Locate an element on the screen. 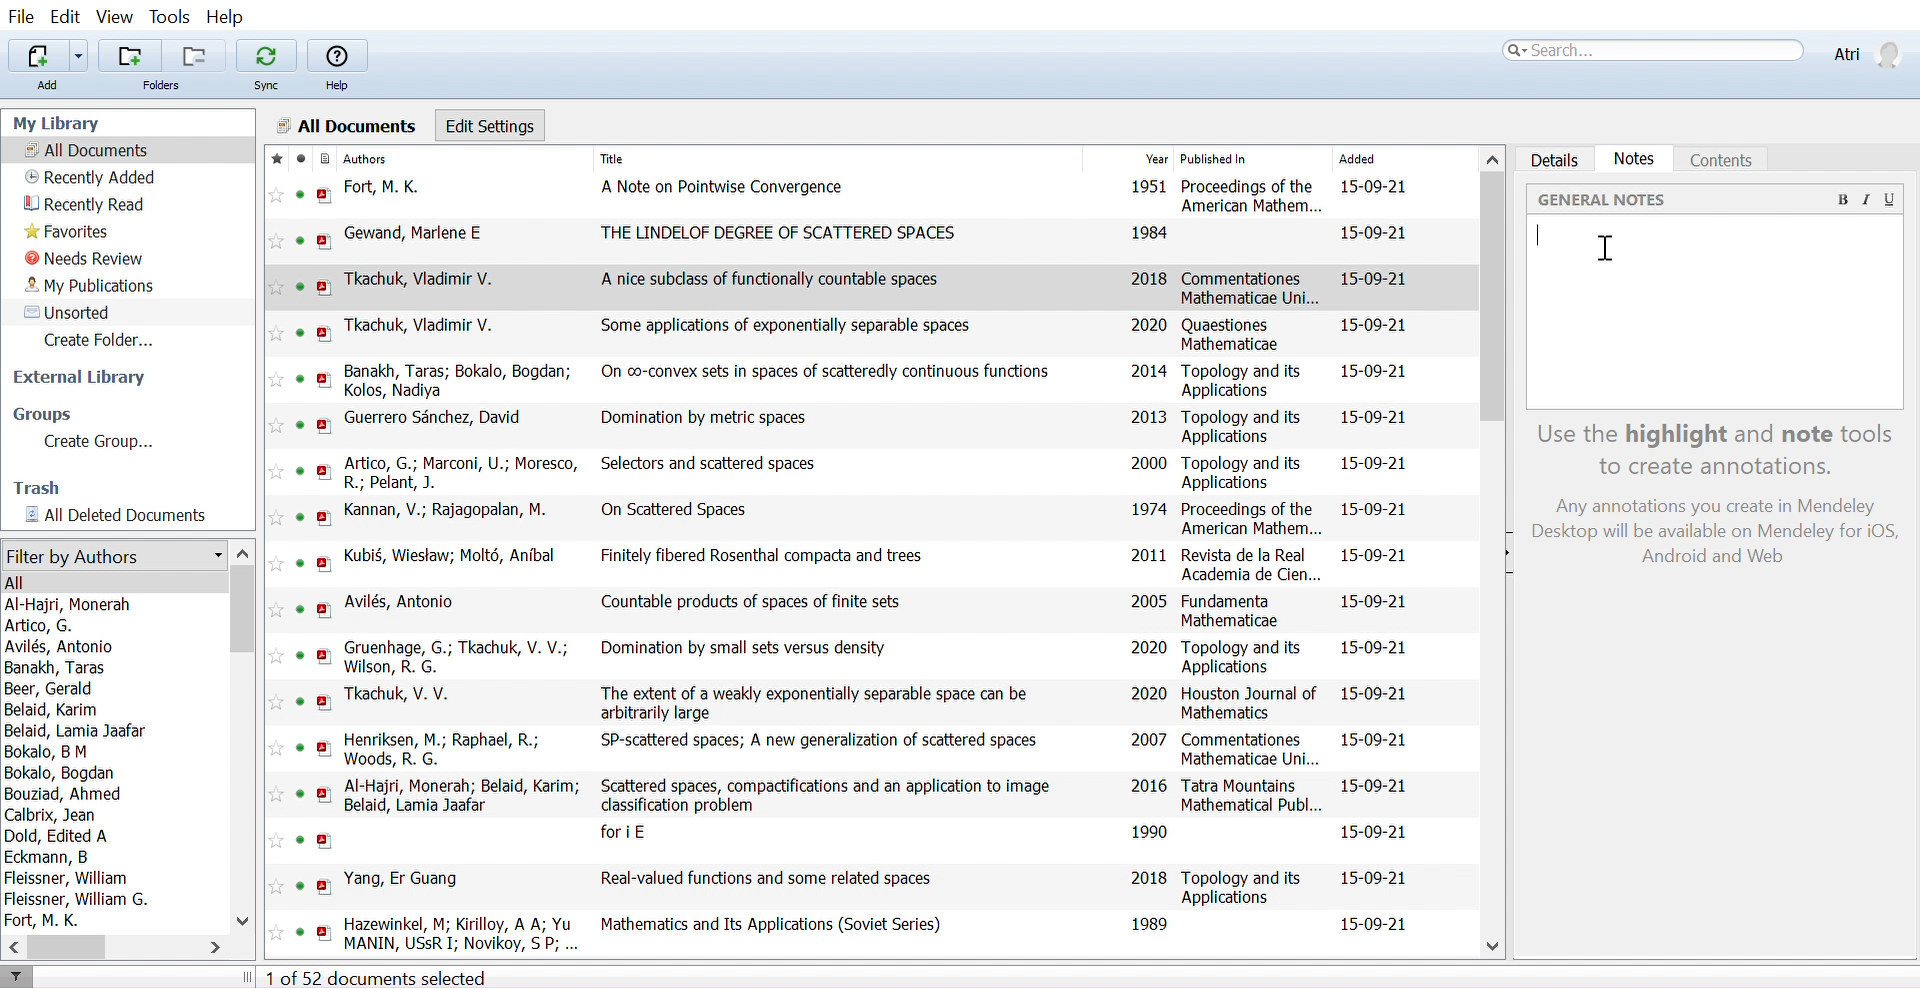  Real-valued functions and some related spaces is located at coordinates (767, 879).